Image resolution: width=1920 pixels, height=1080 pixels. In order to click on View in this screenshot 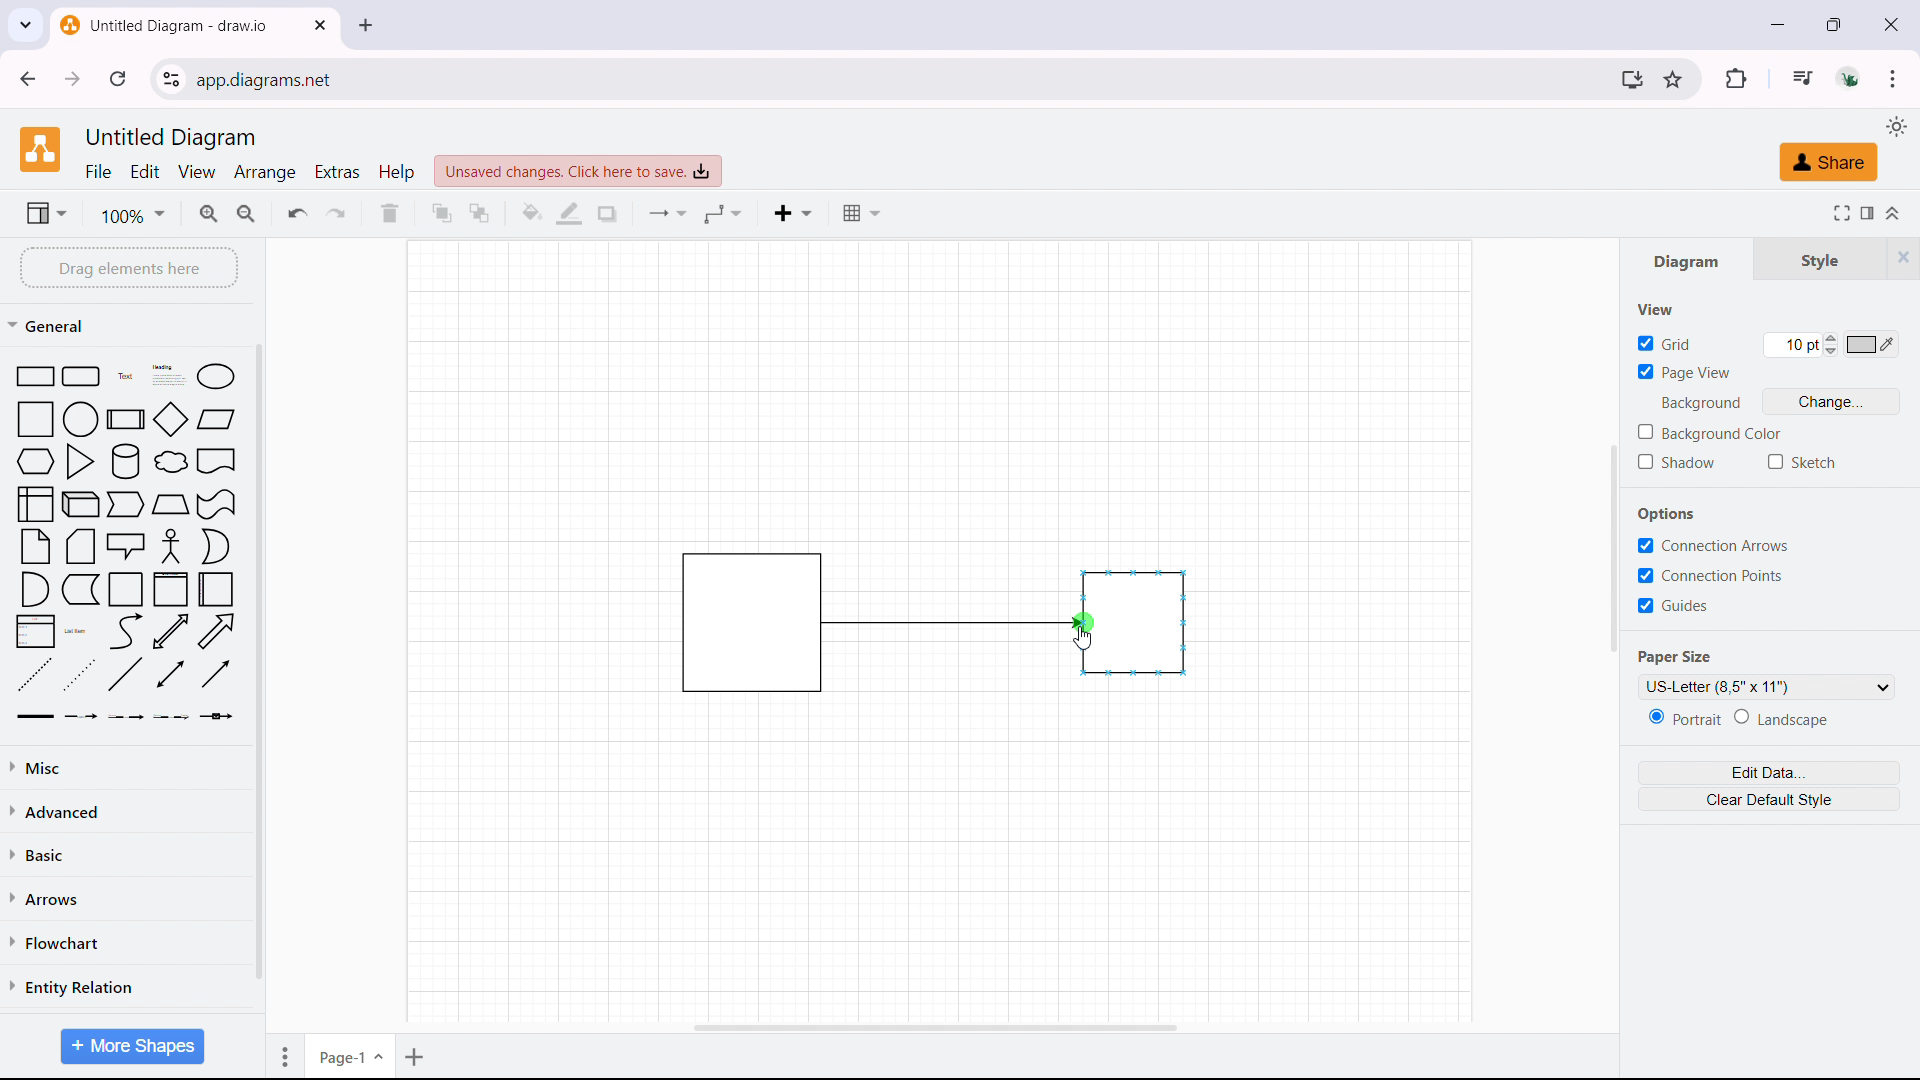, I will do `click(1647, 308)`.